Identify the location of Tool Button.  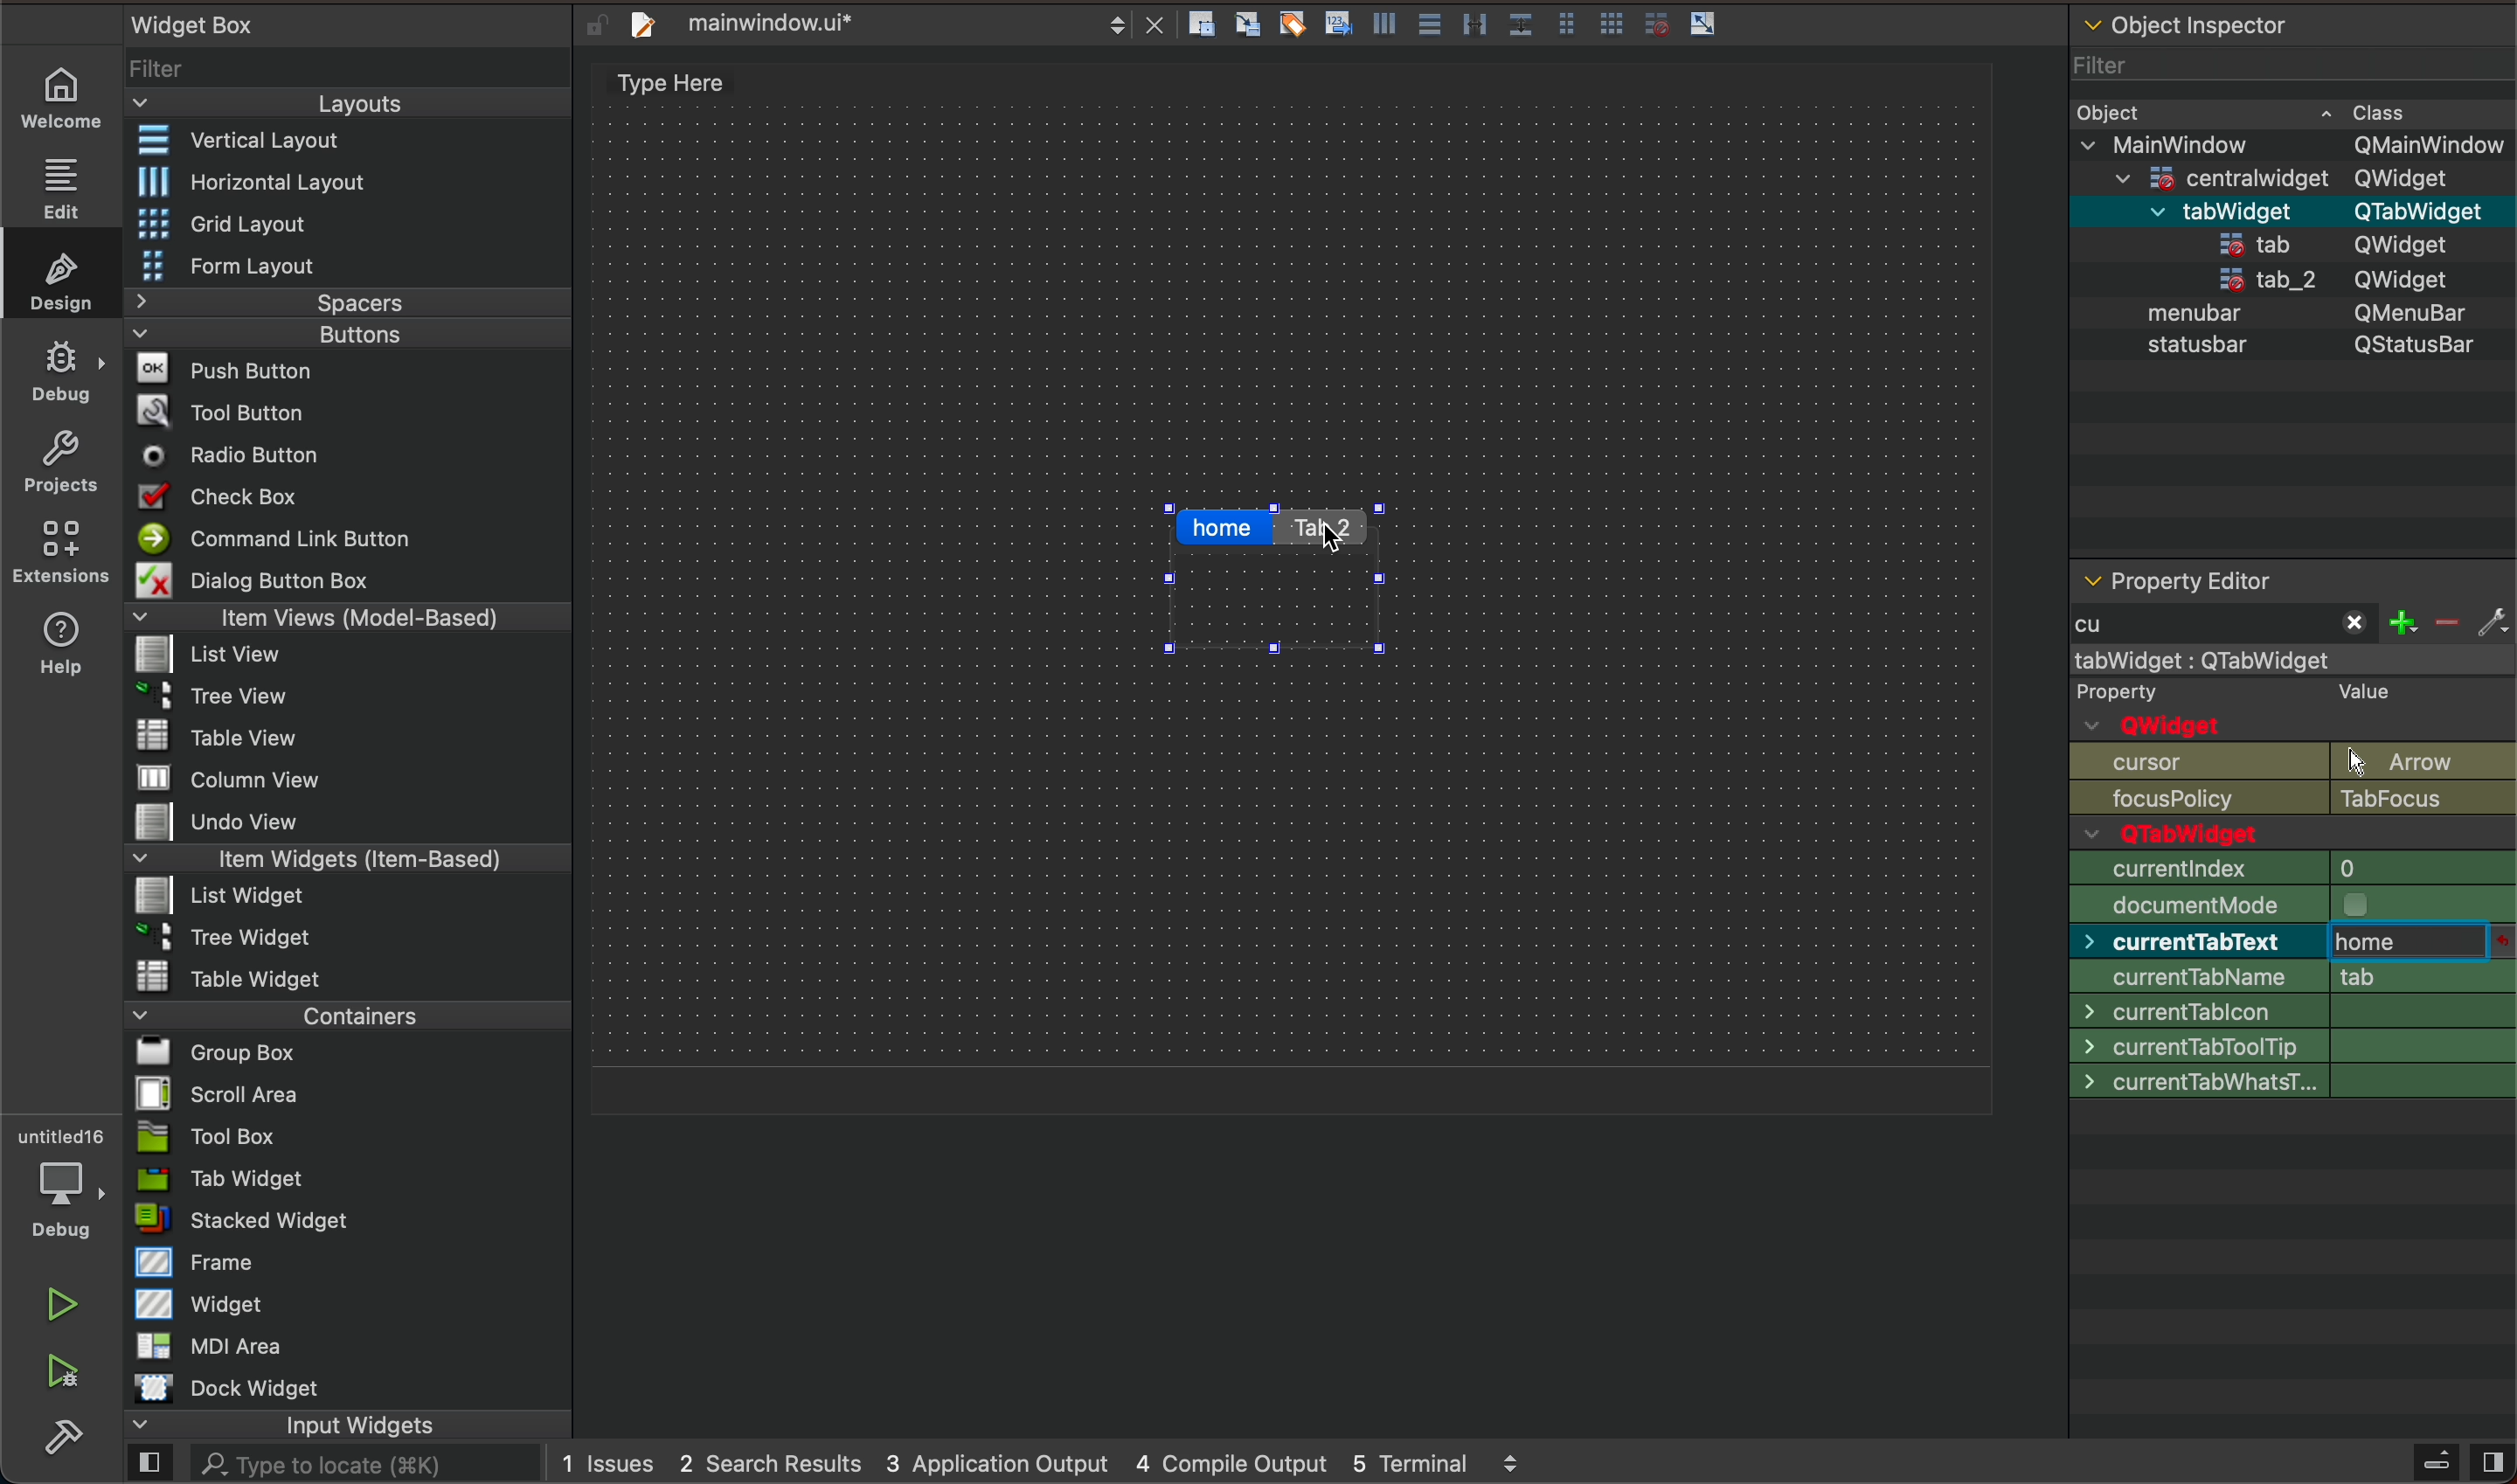
(221, 416).